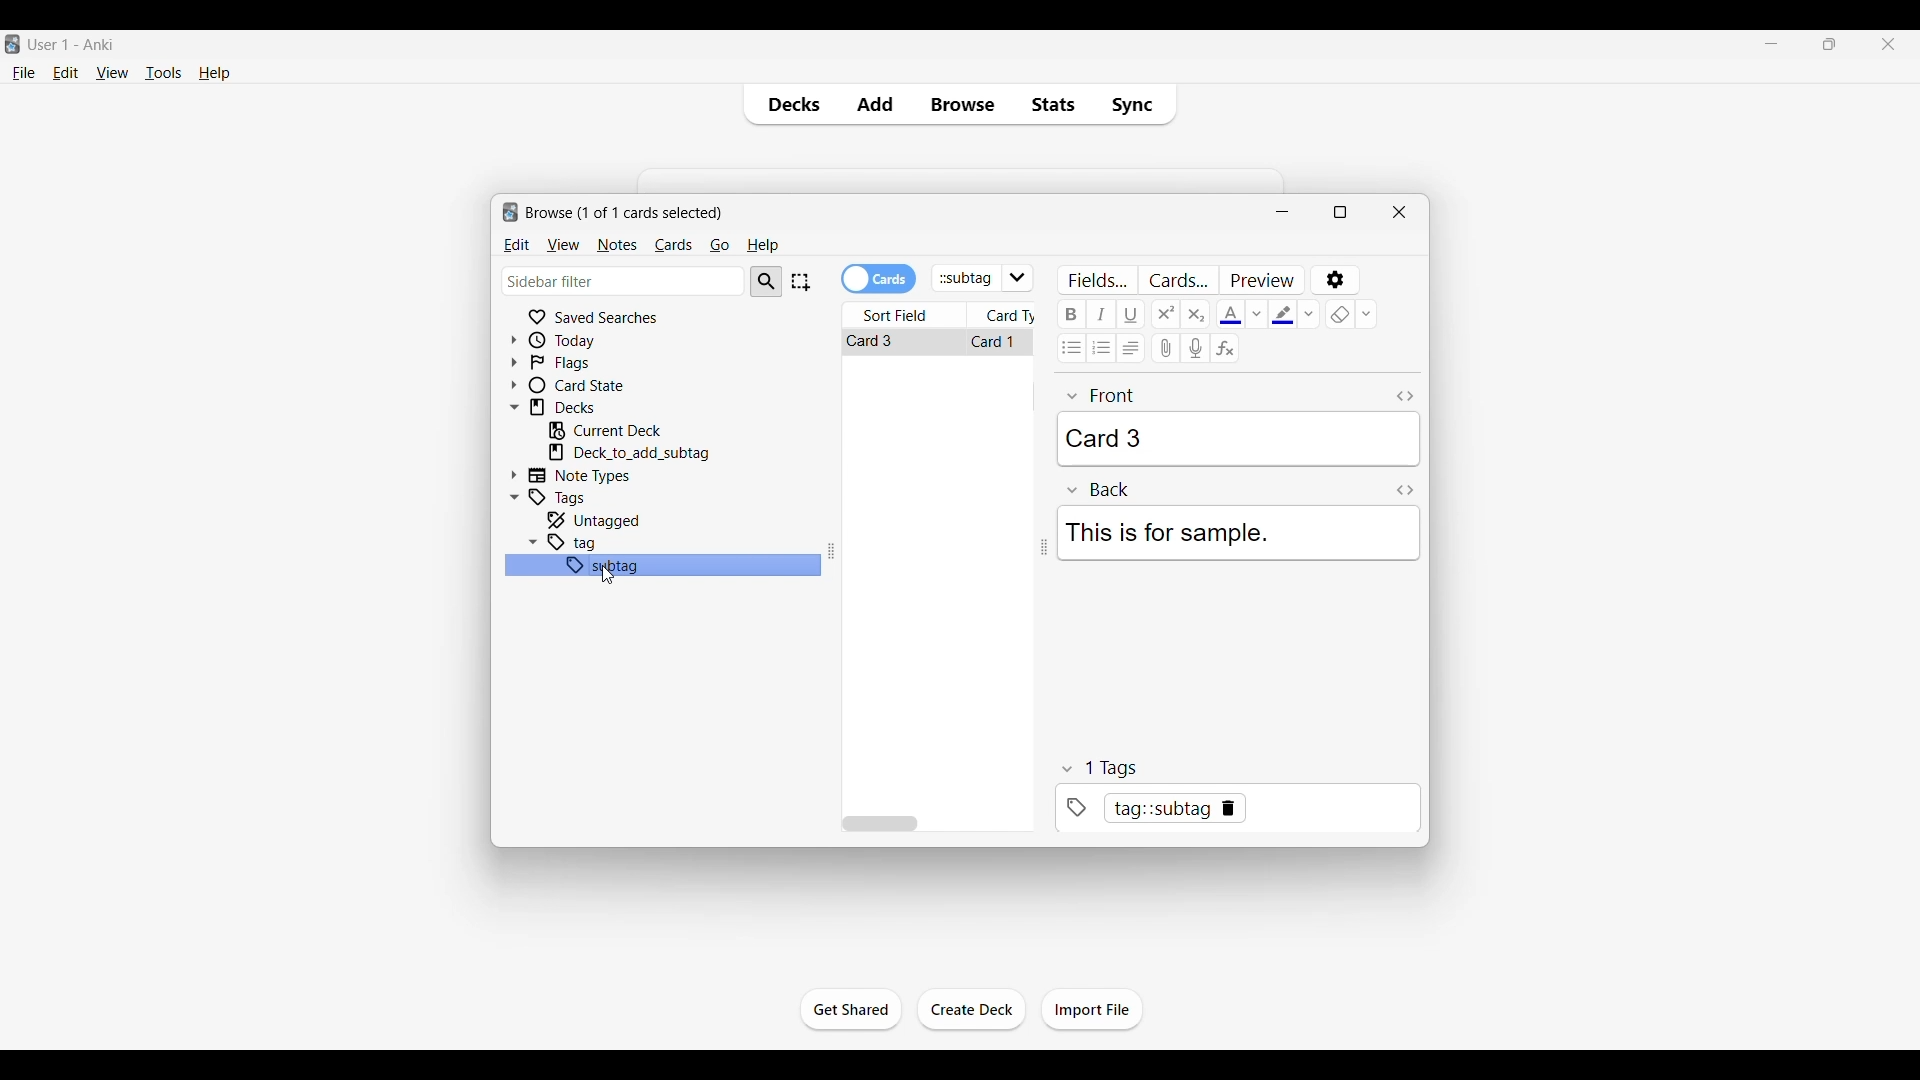 The image size is (1920, 1080). Describe the element at coordinates (1100, 348) in the screenshot. I see `Ordered list` at that location.